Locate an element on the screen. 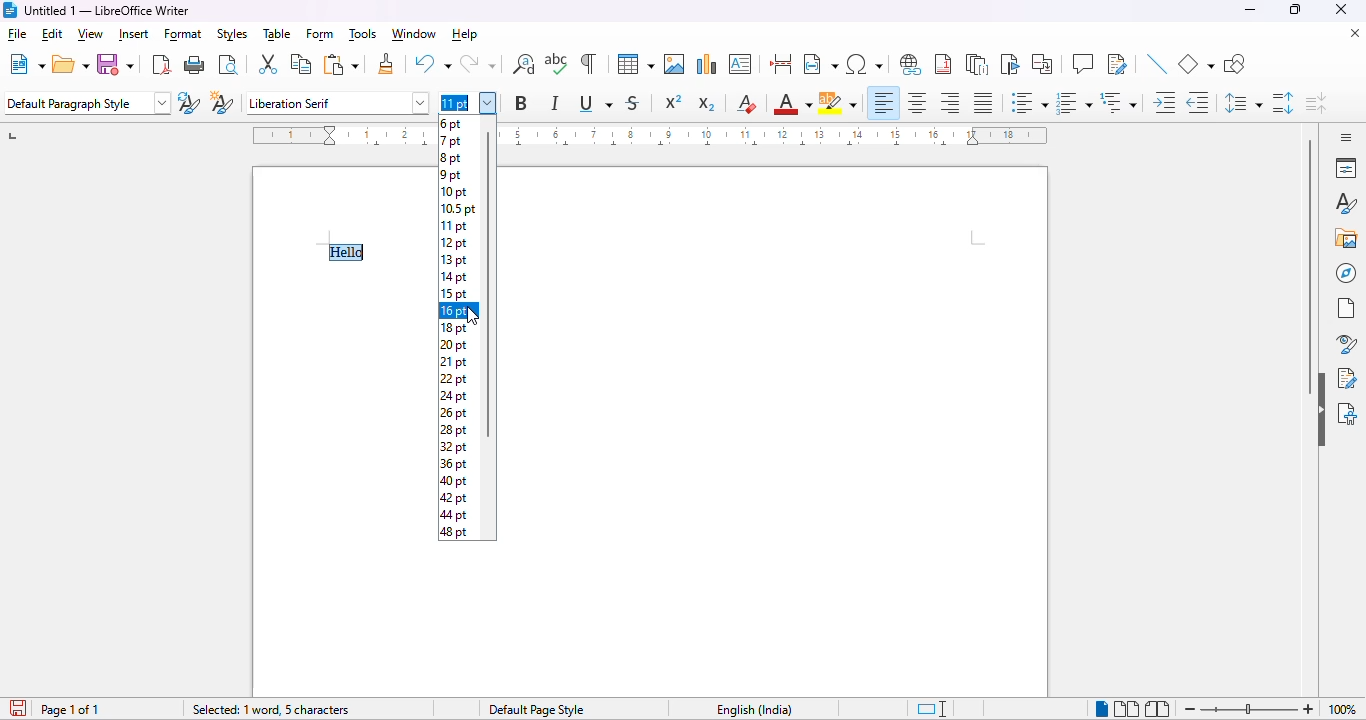  select outline format is located at coordinates (1119, 102).